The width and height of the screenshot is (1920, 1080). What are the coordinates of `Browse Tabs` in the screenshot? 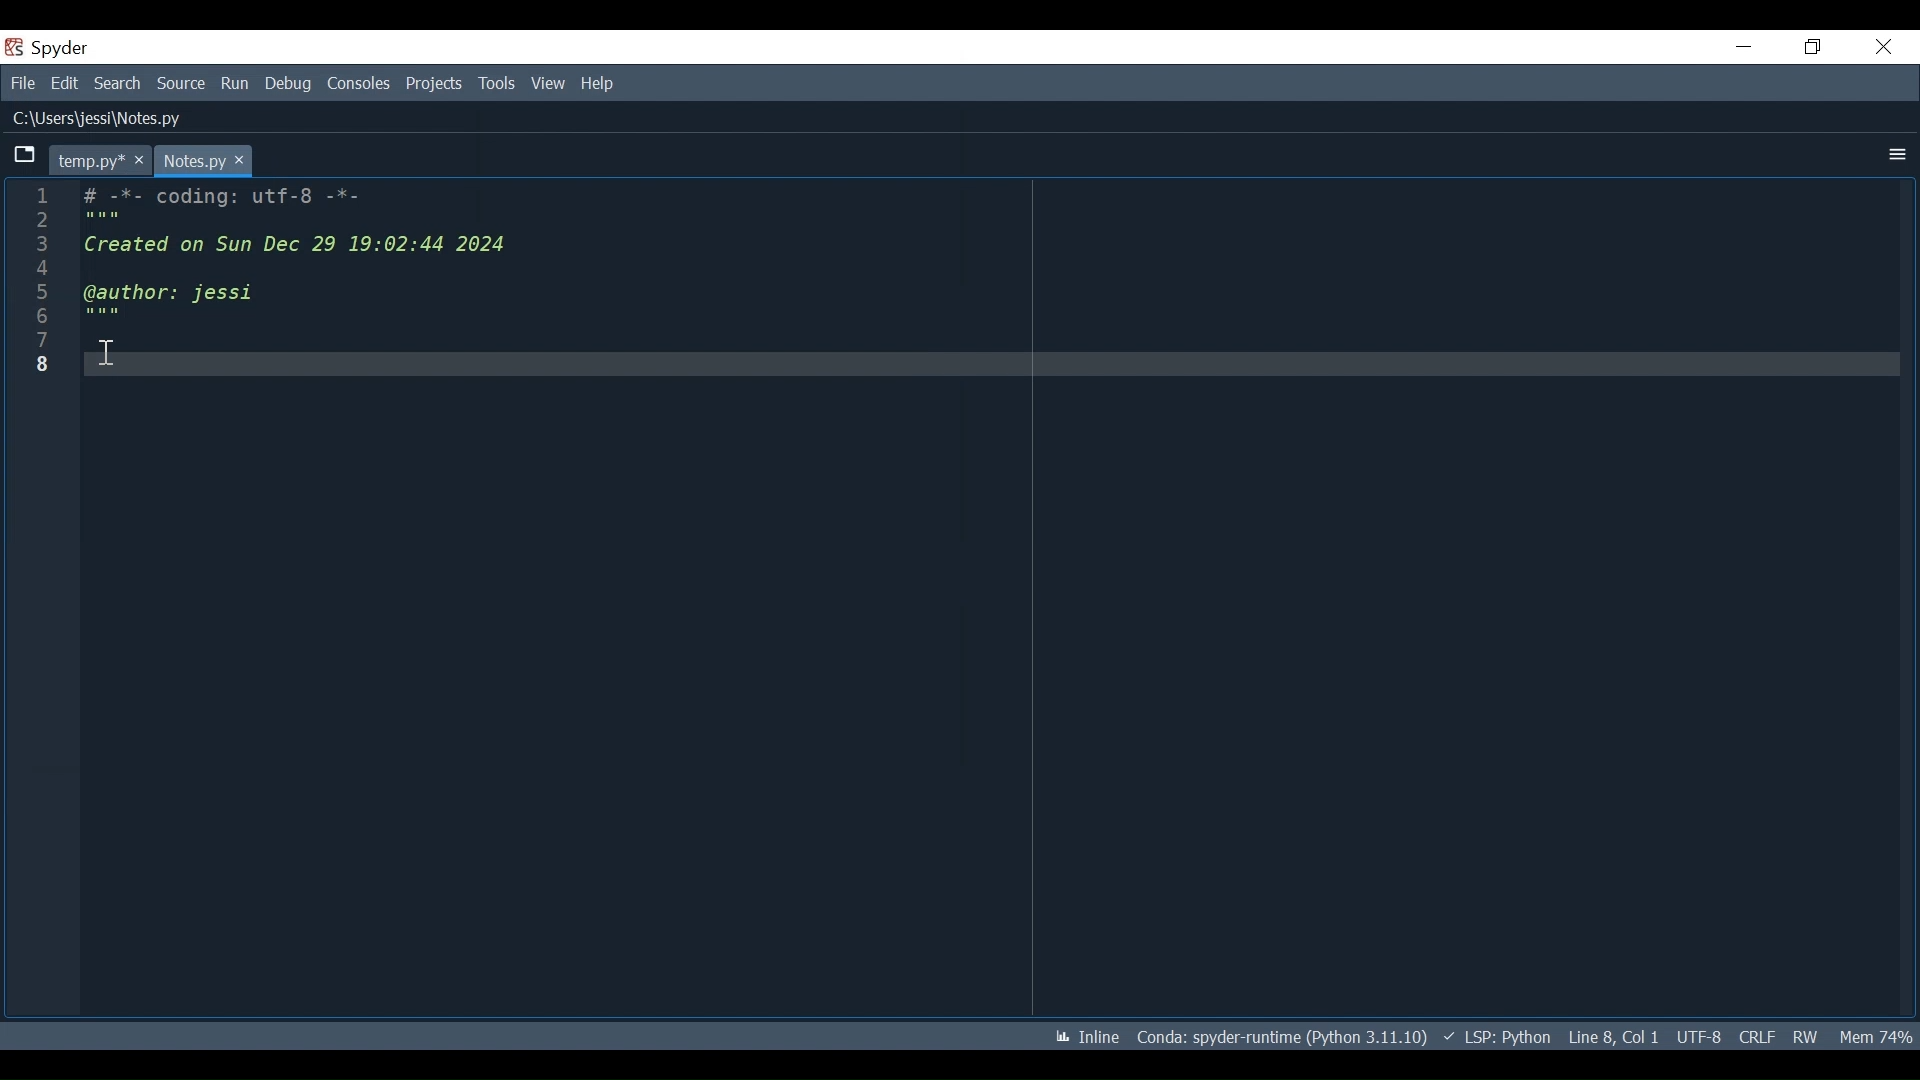 It's located at (25, 156).